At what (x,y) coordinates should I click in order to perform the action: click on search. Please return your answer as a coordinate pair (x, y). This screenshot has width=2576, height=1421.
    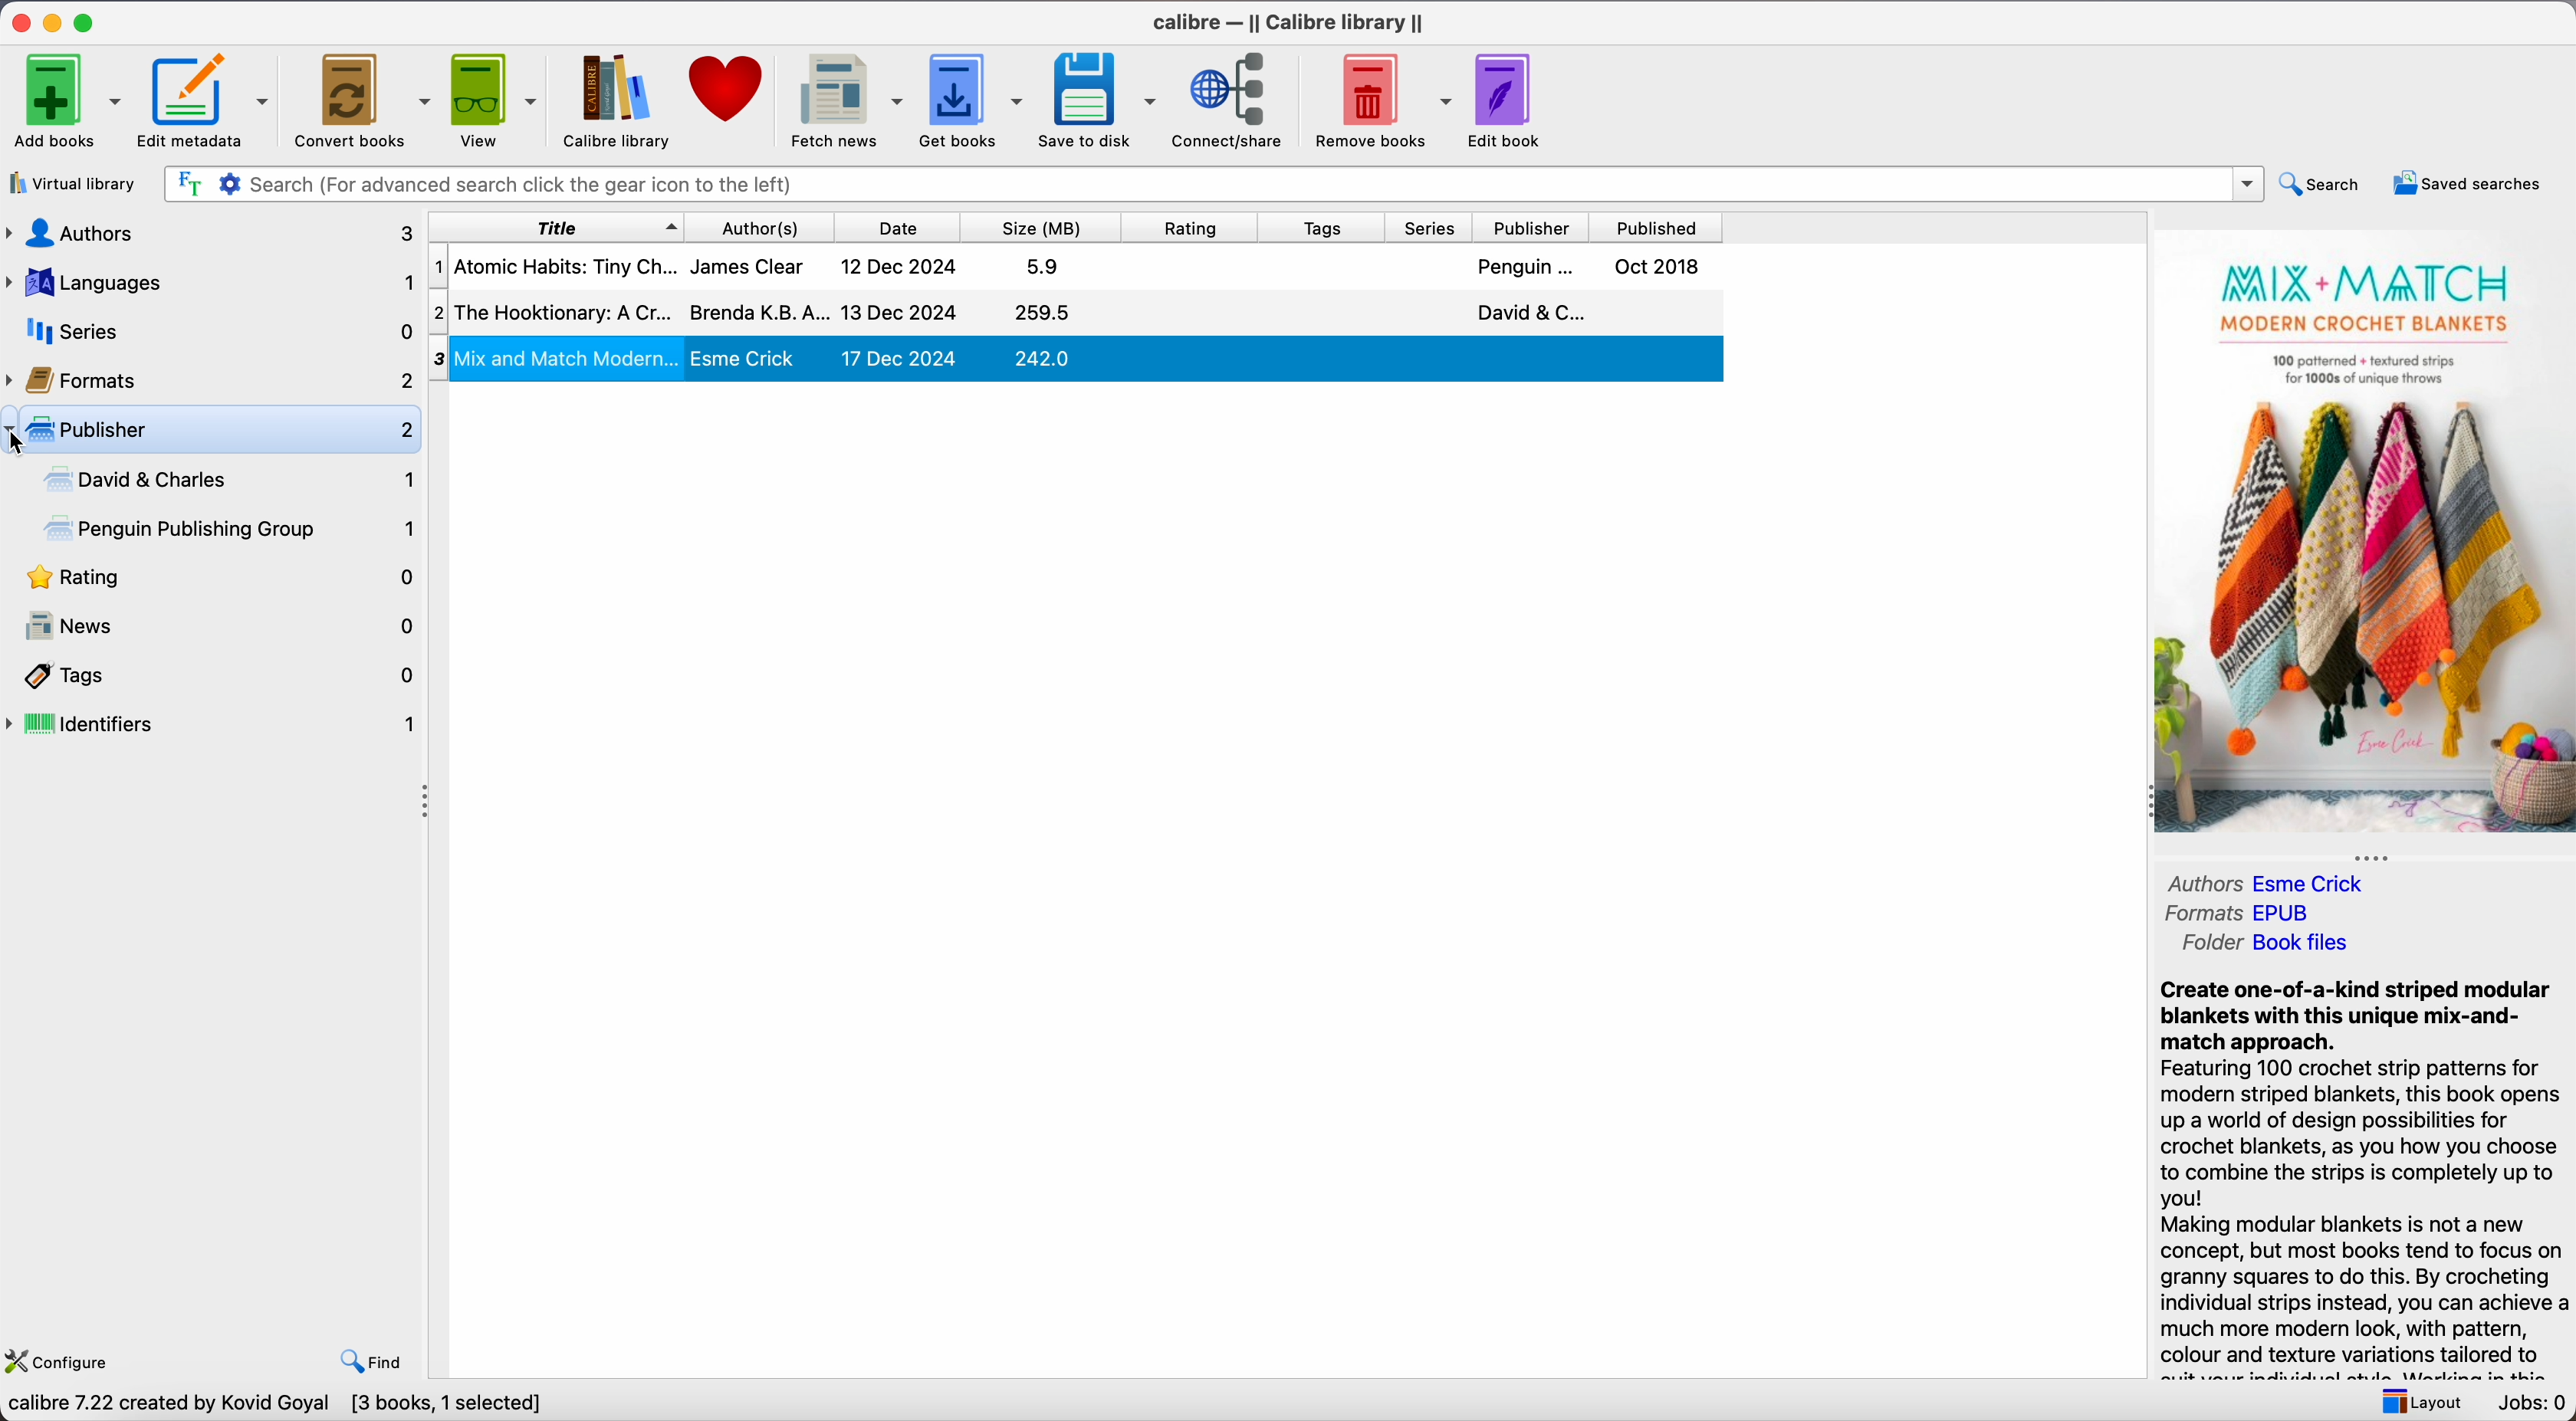
    Looking at the image, I should click on (2323, 182).